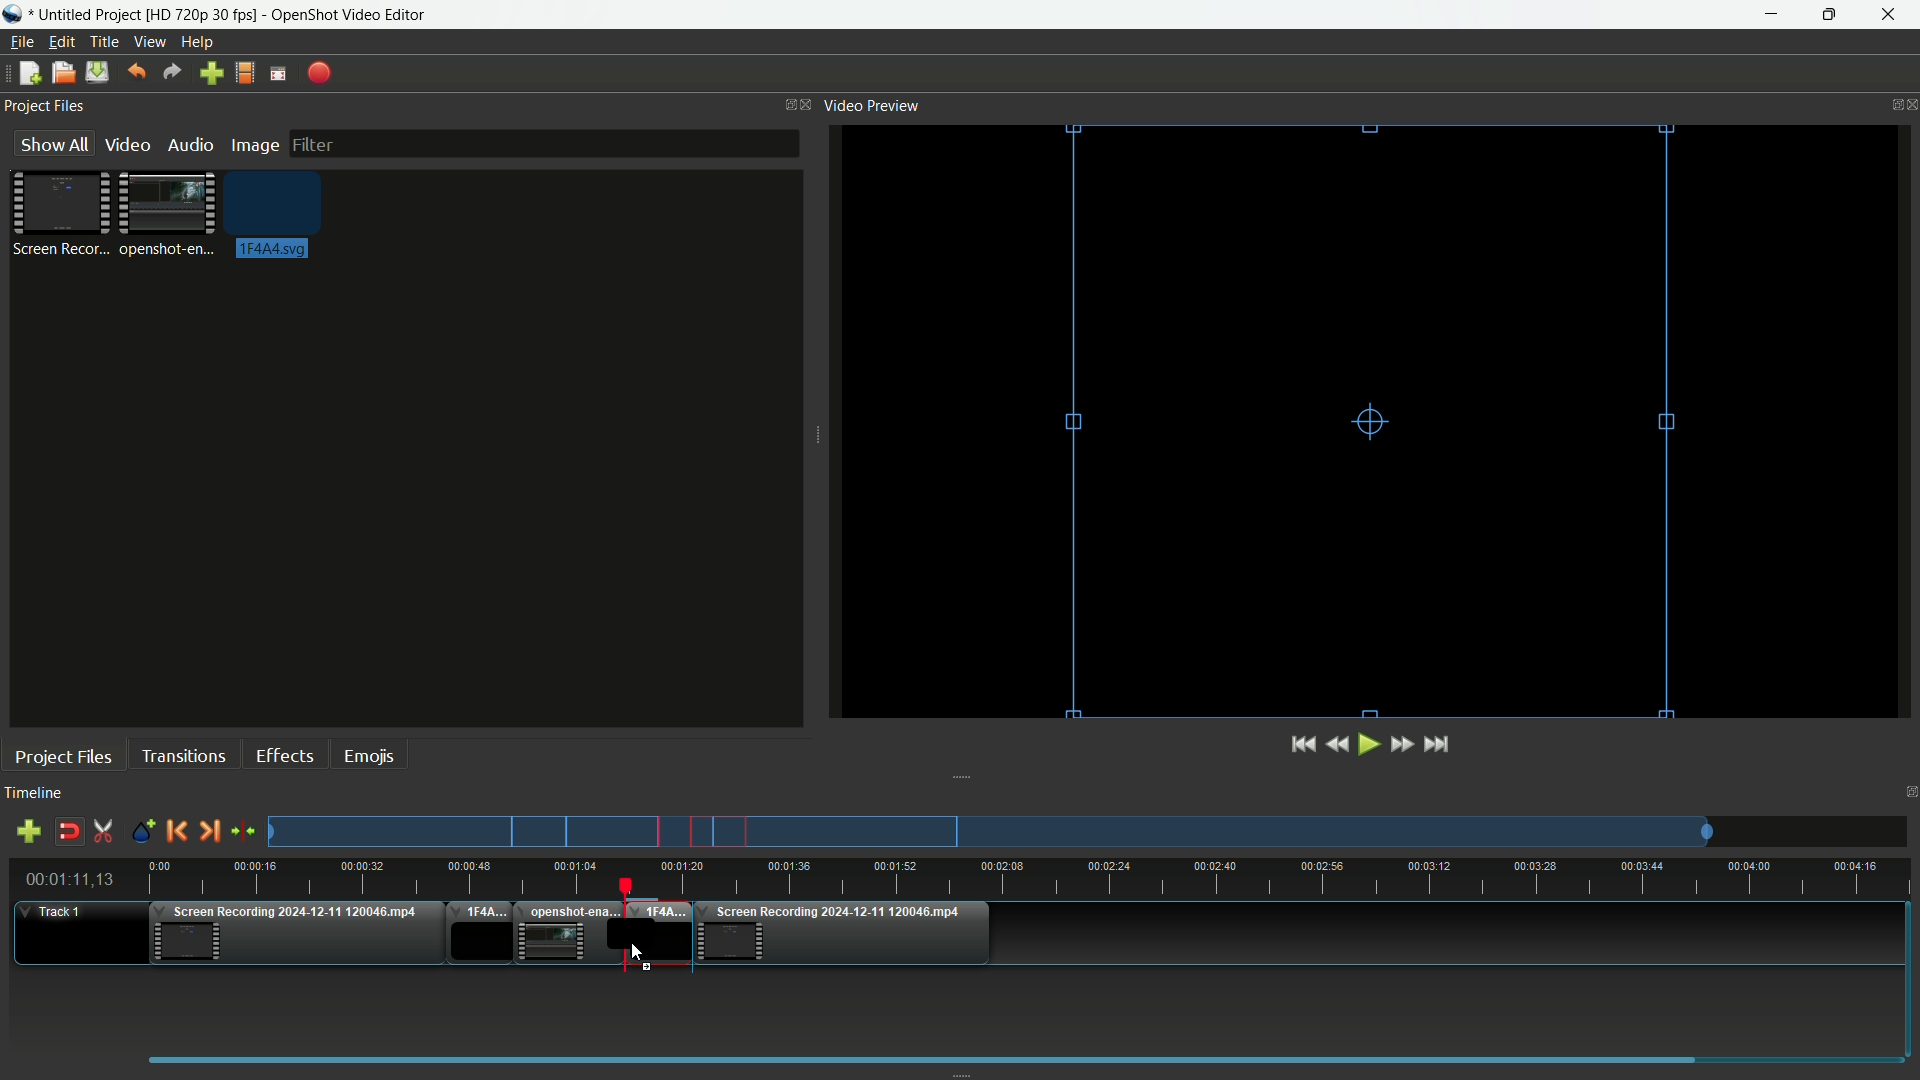 This screenshot has height=1080, width=1920. I want to click on help menu, so click(199, 43).